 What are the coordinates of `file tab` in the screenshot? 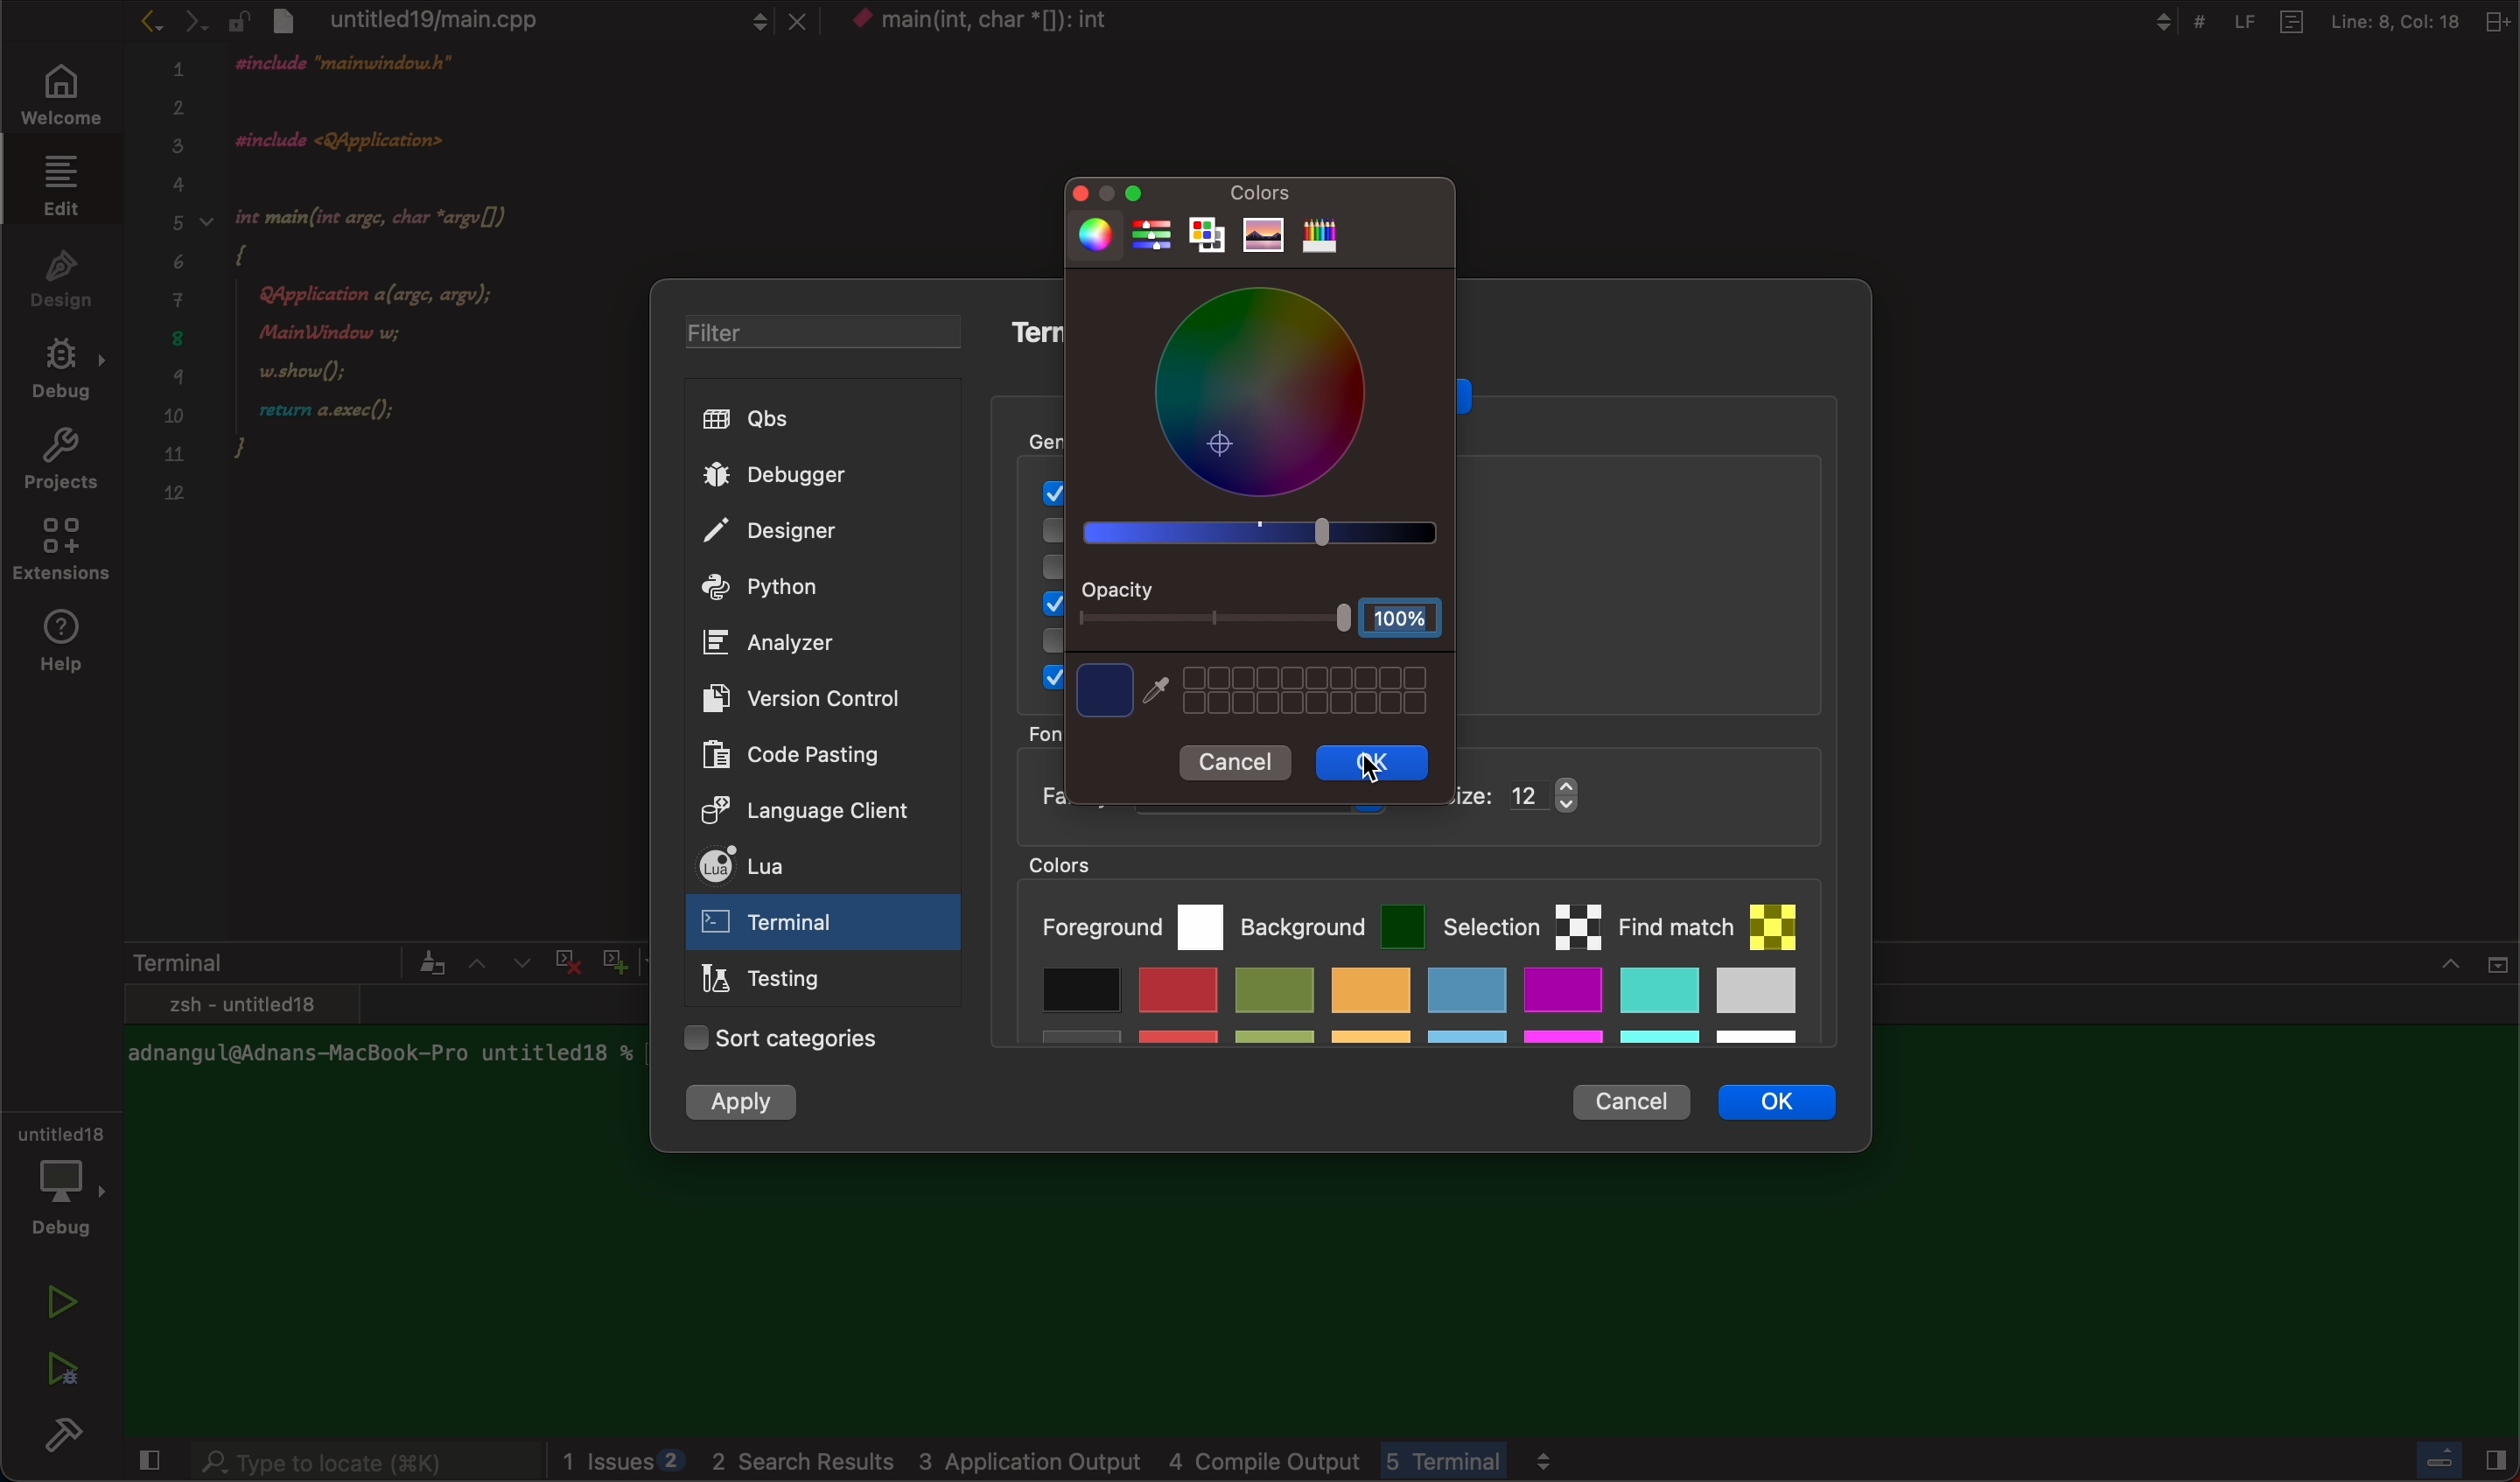 It's located at (519, 19).